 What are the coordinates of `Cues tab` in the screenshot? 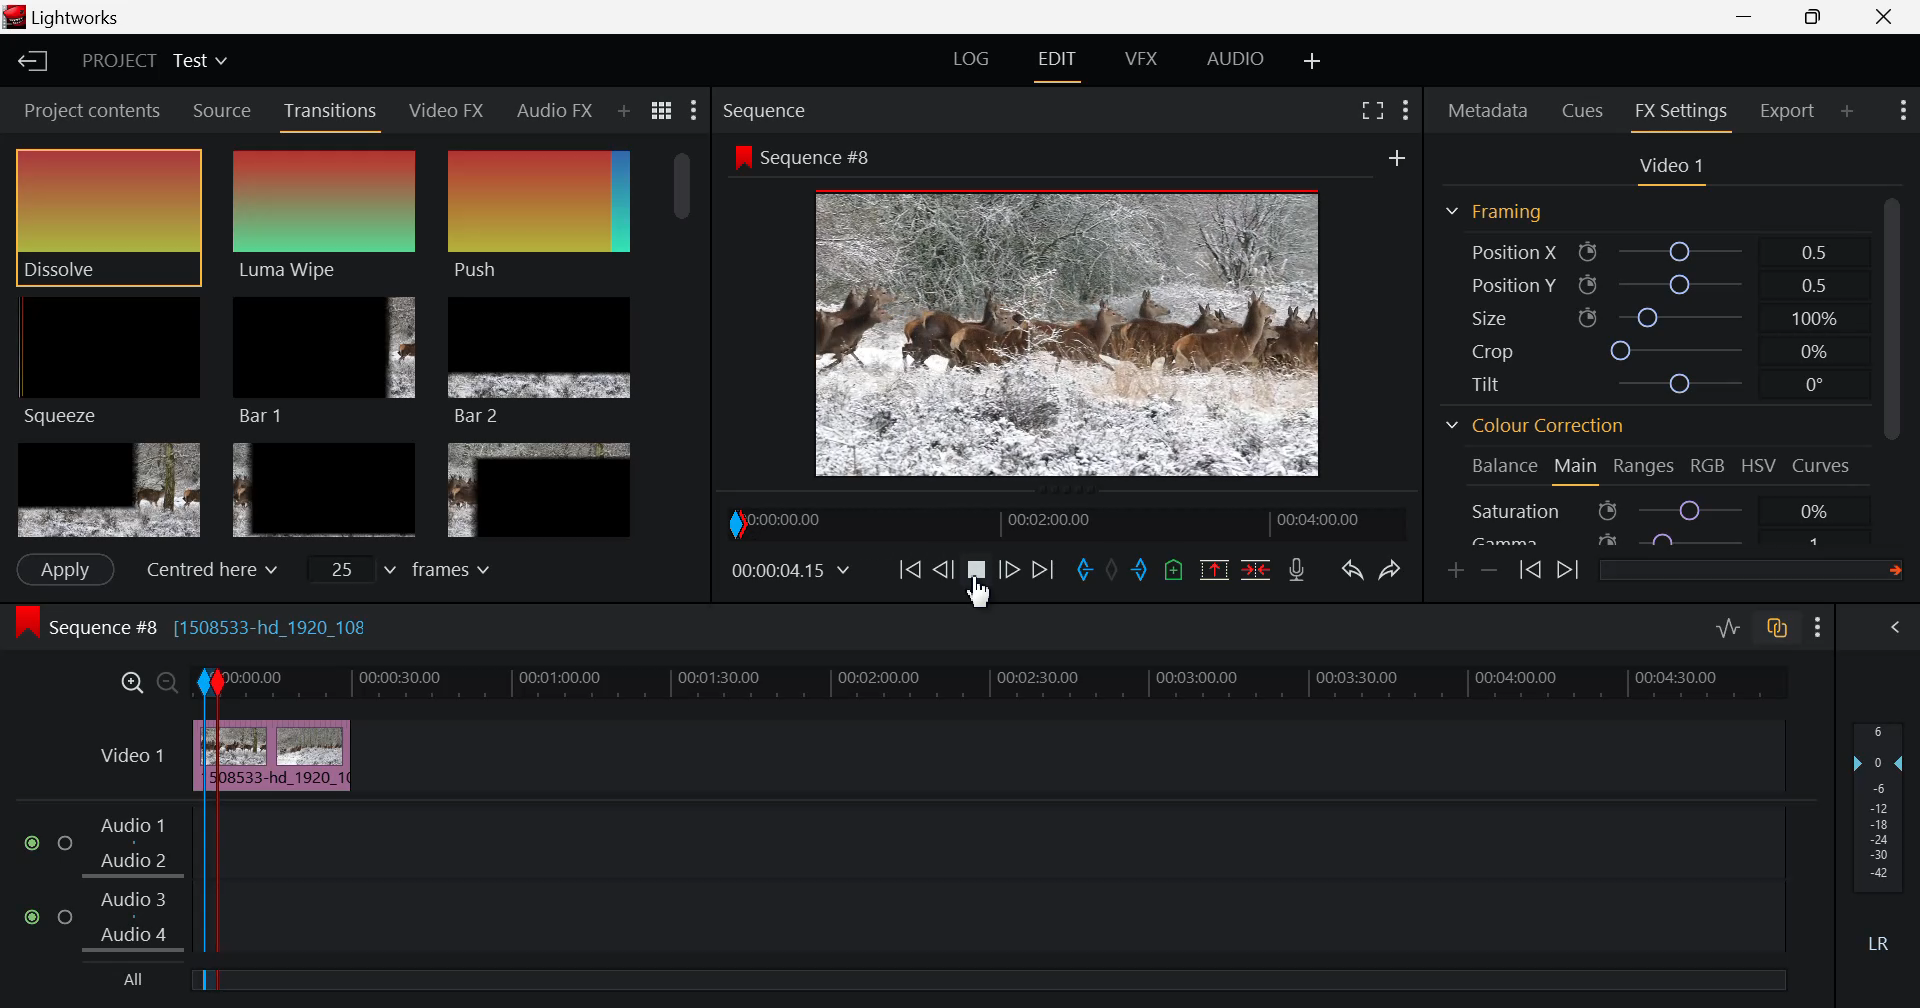 It's located at (1584, 109).